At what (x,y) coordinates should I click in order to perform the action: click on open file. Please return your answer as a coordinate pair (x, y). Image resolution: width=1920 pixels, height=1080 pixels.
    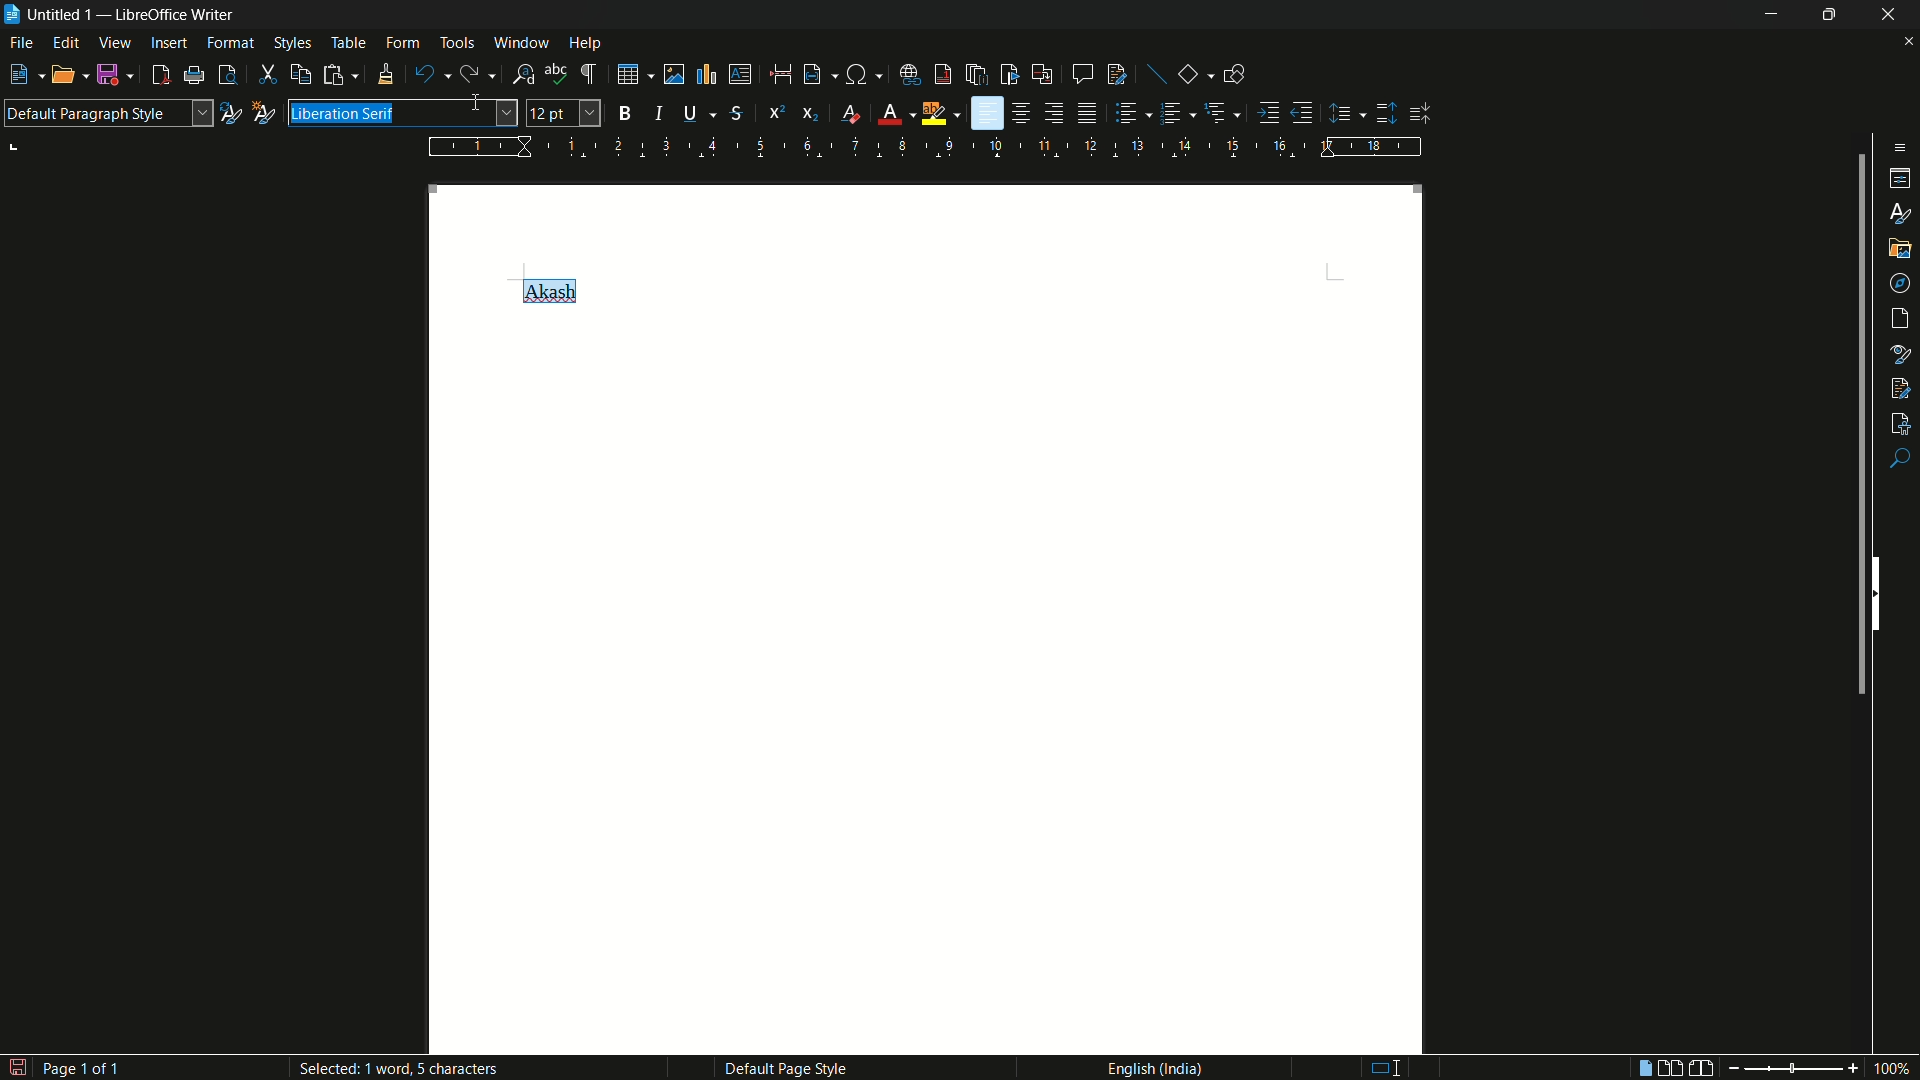
    Looking at the image, I should click on (62, 77).